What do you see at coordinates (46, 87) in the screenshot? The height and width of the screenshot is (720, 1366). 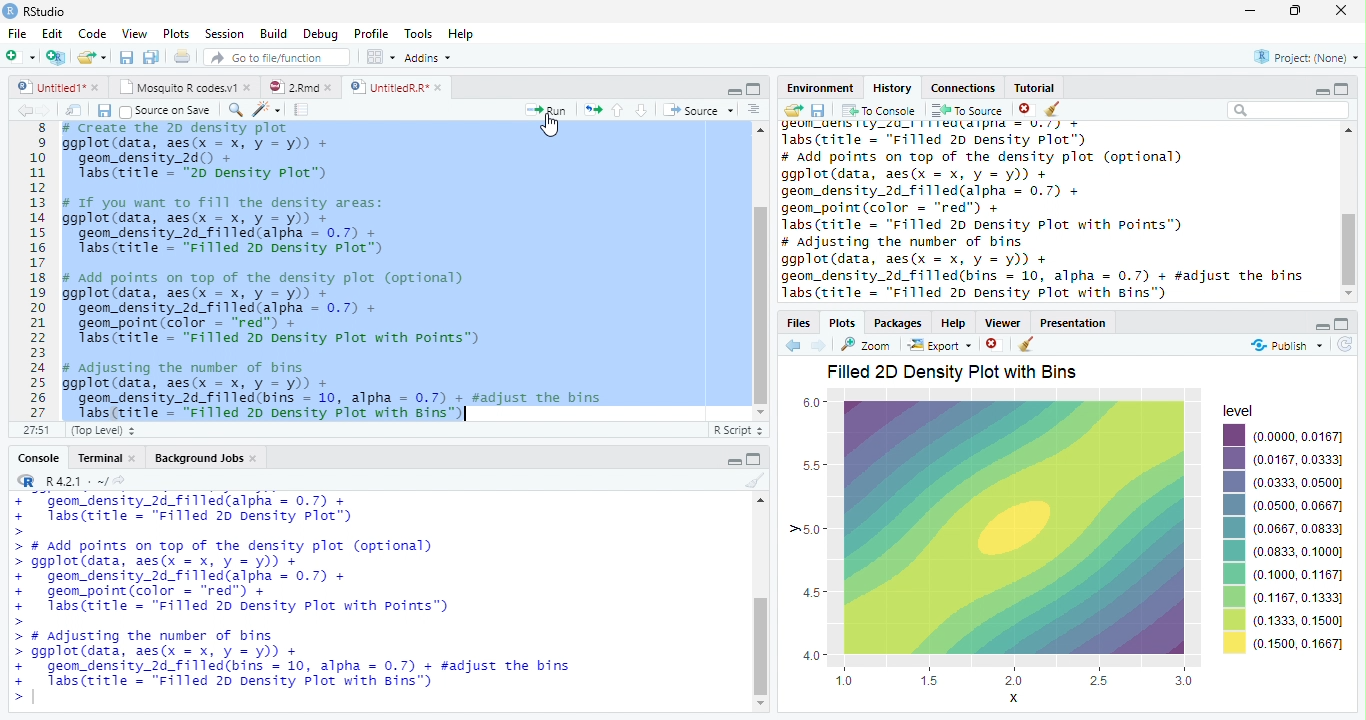 I see `Untitled1` at bounding box center [46, 87].